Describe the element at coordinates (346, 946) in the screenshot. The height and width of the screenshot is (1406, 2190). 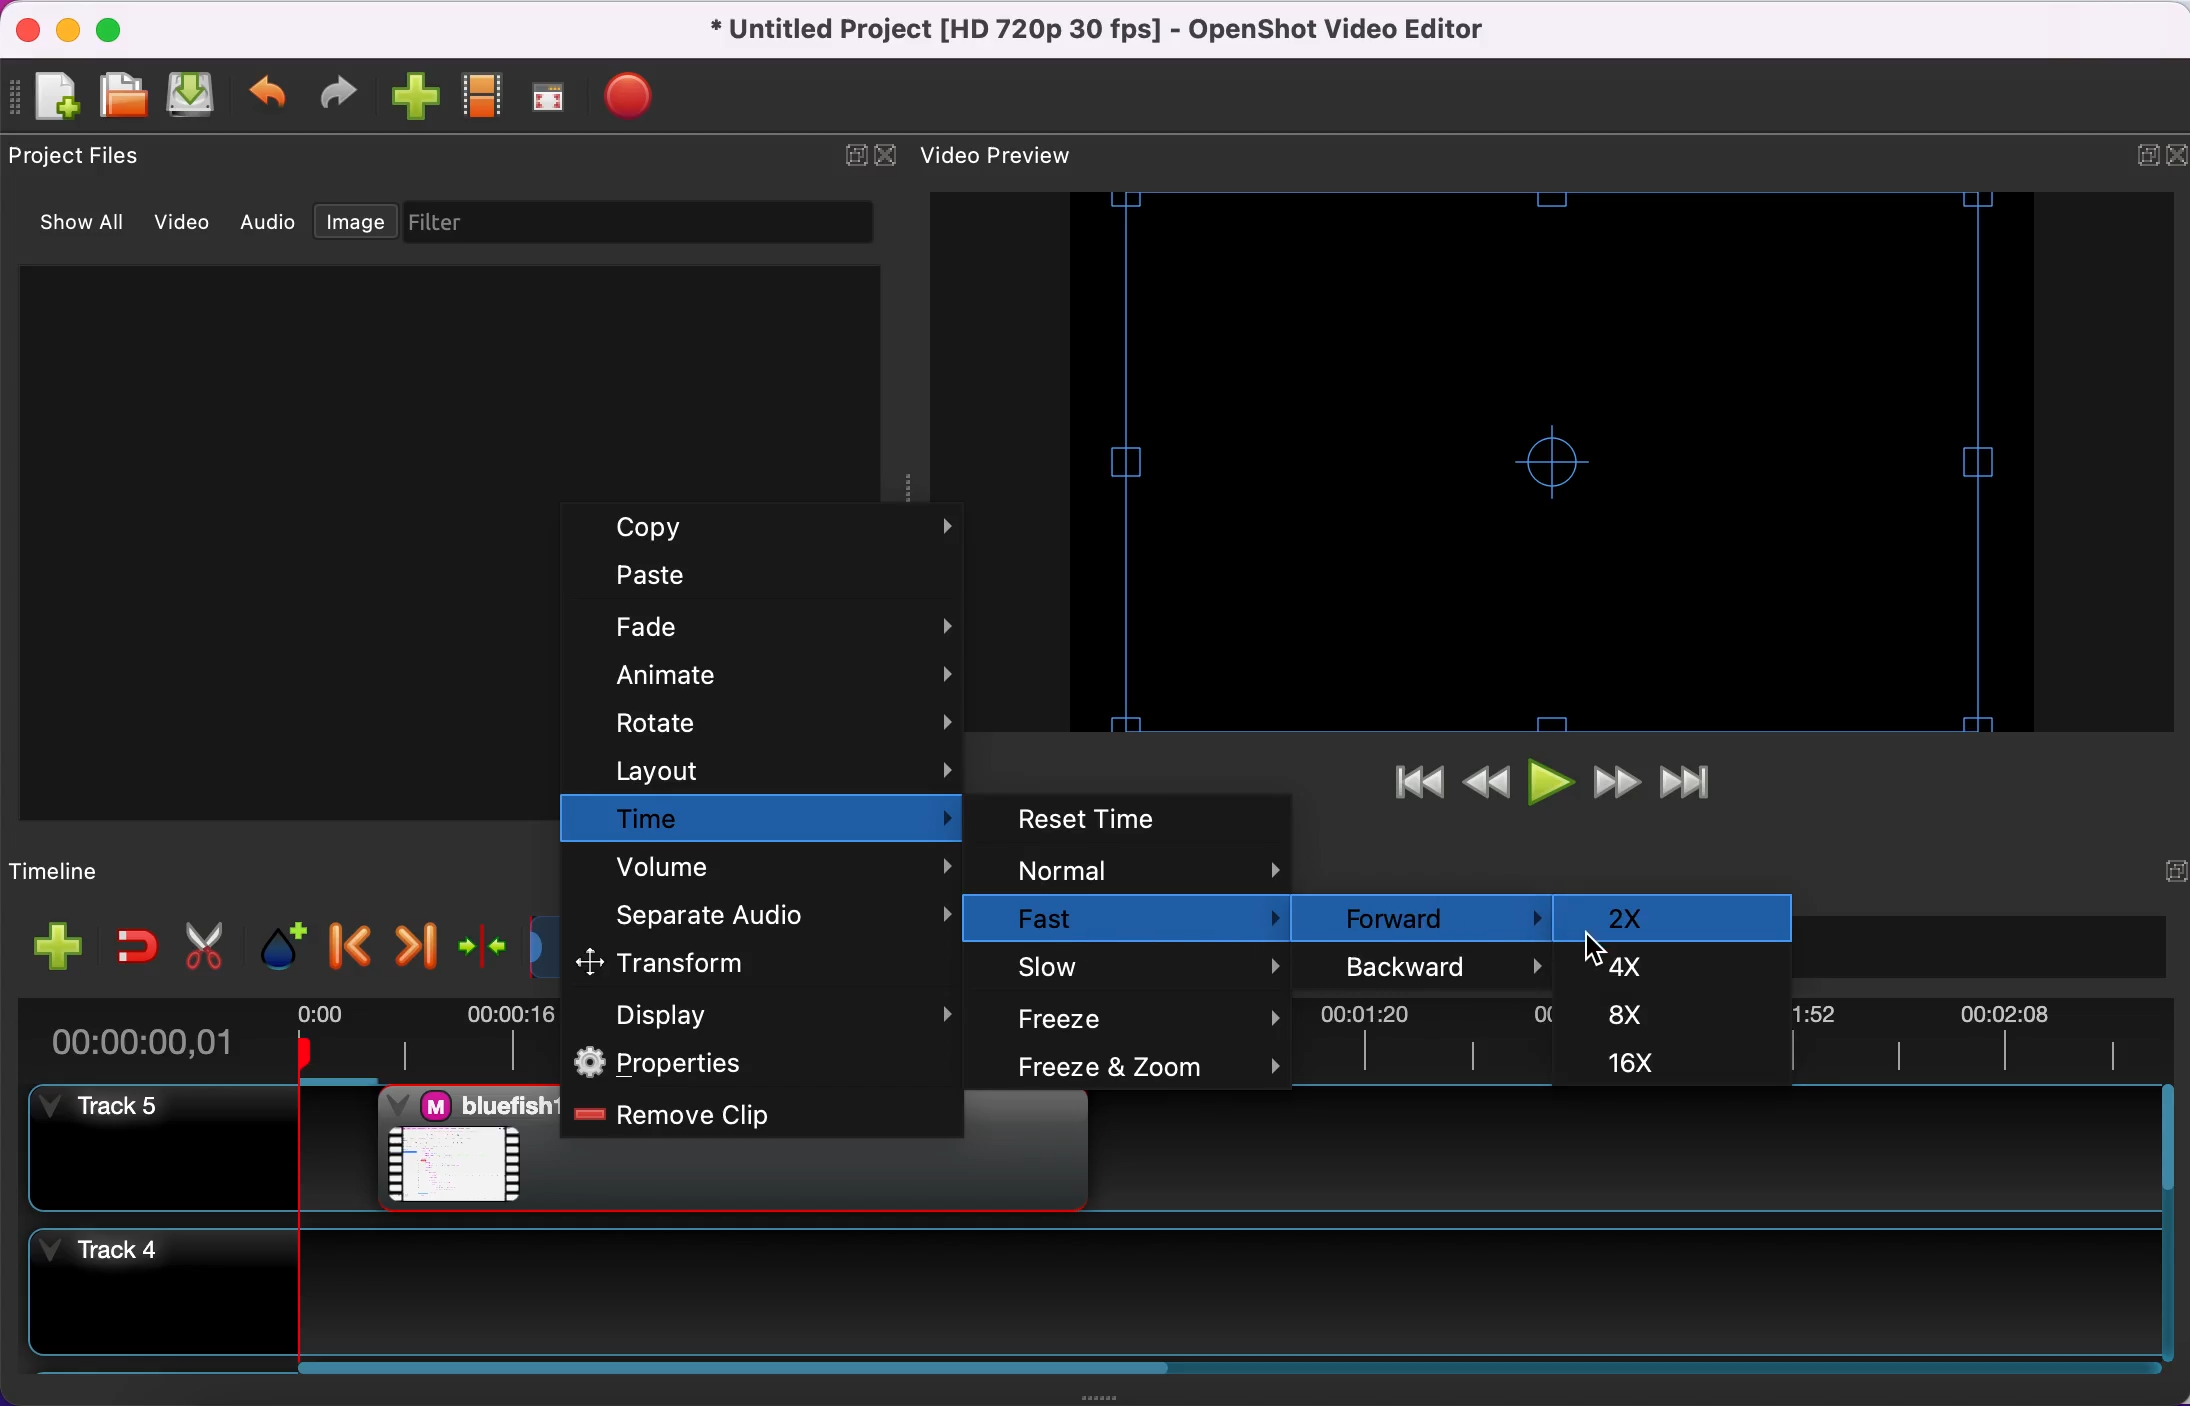
I see `previous marker` at that location.